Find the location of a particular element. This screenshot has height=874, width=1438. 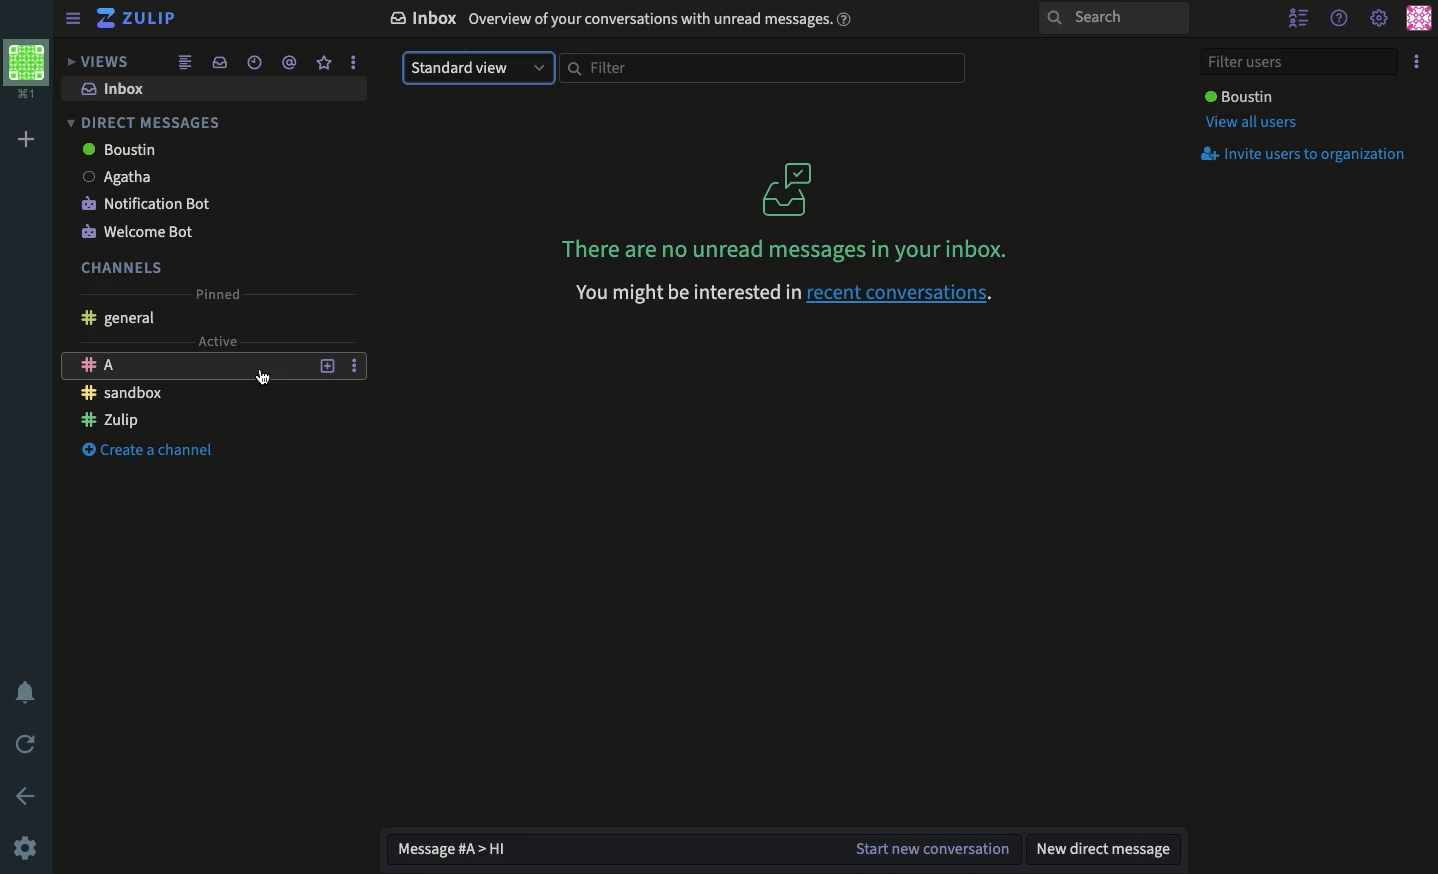

agatha is located at coordinates (211, 177).